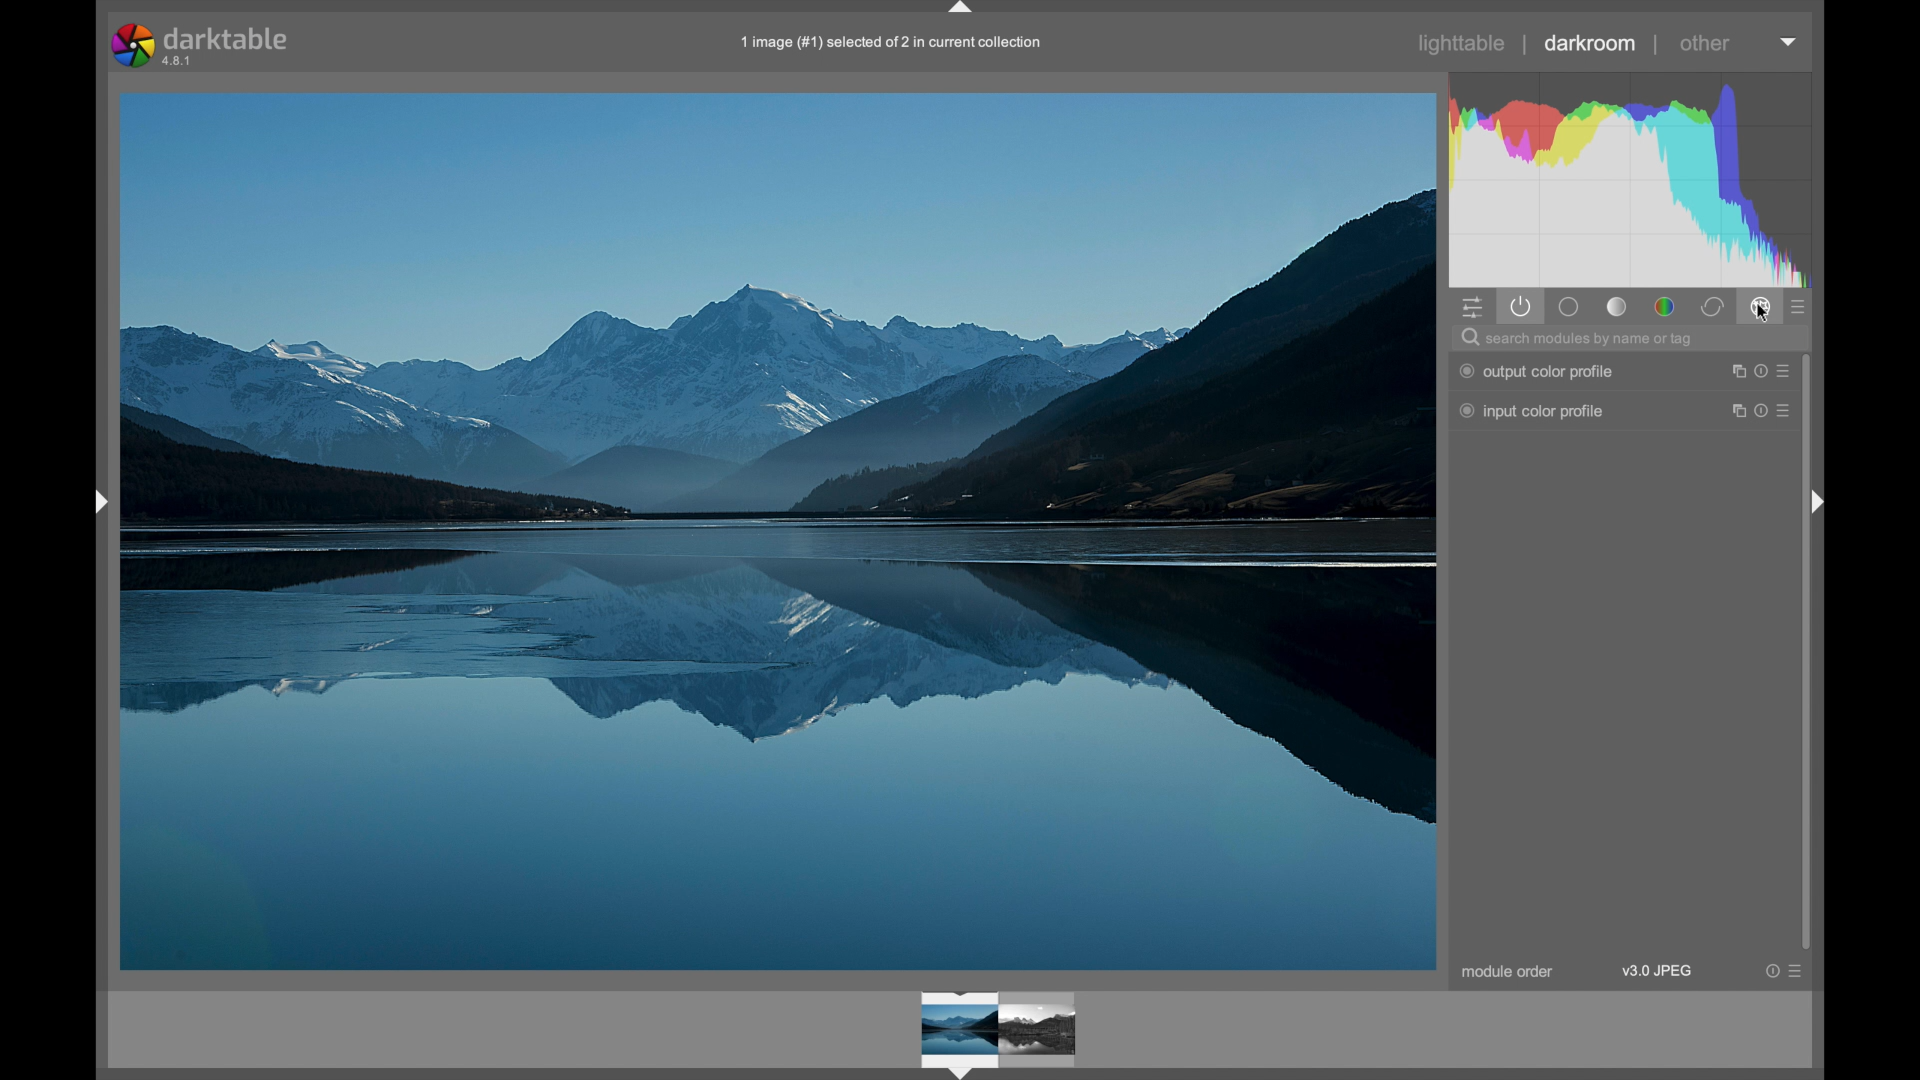 The height and width of the screenshot is (1080, 1920). Describe the element at coordinates (1638, 177) in the screenshot. I see `histogram` at that location.